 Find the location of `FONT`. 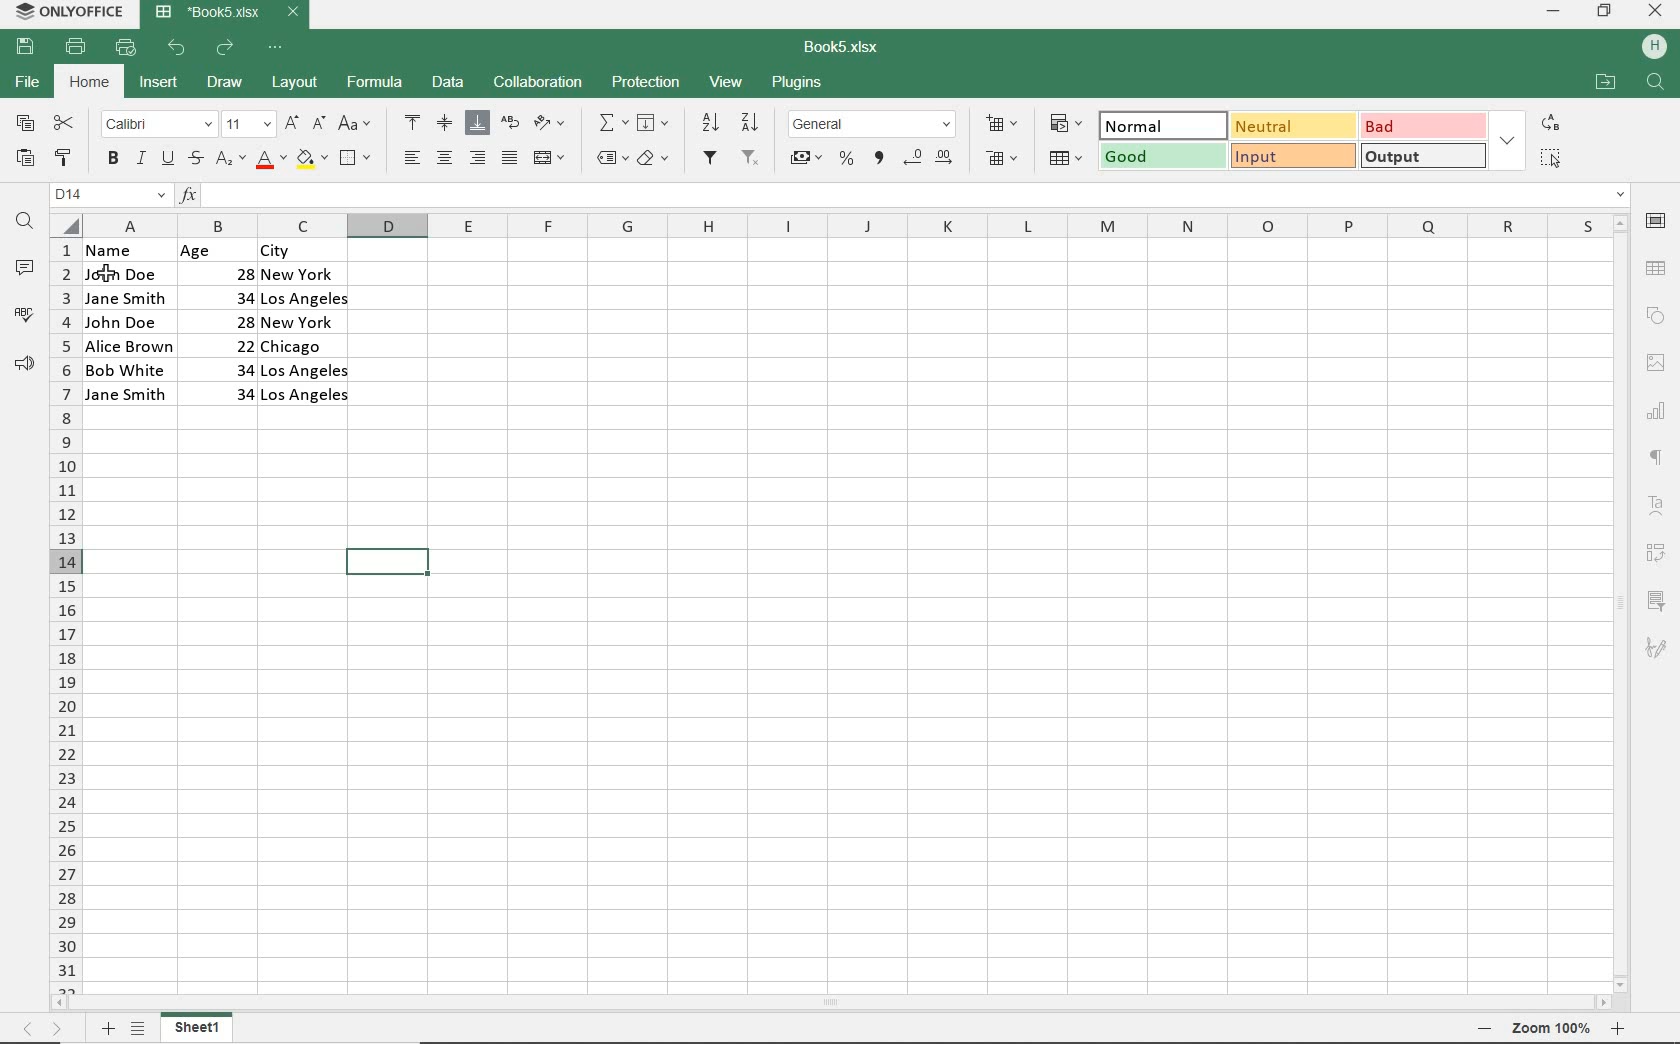

FONT is located at coordinates (156, 123).